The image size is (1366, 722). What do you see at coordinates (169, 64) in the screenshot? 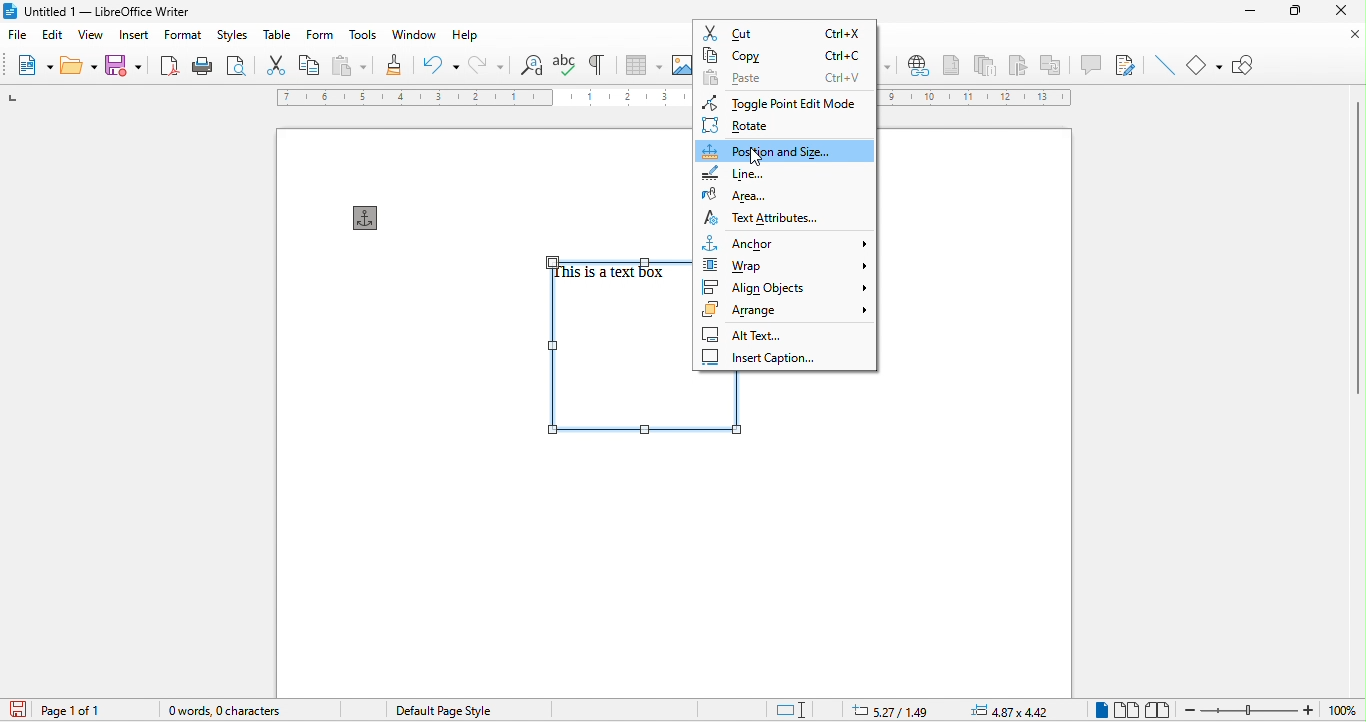
I see `export directly as pdf` at bounding box center [169, 64].